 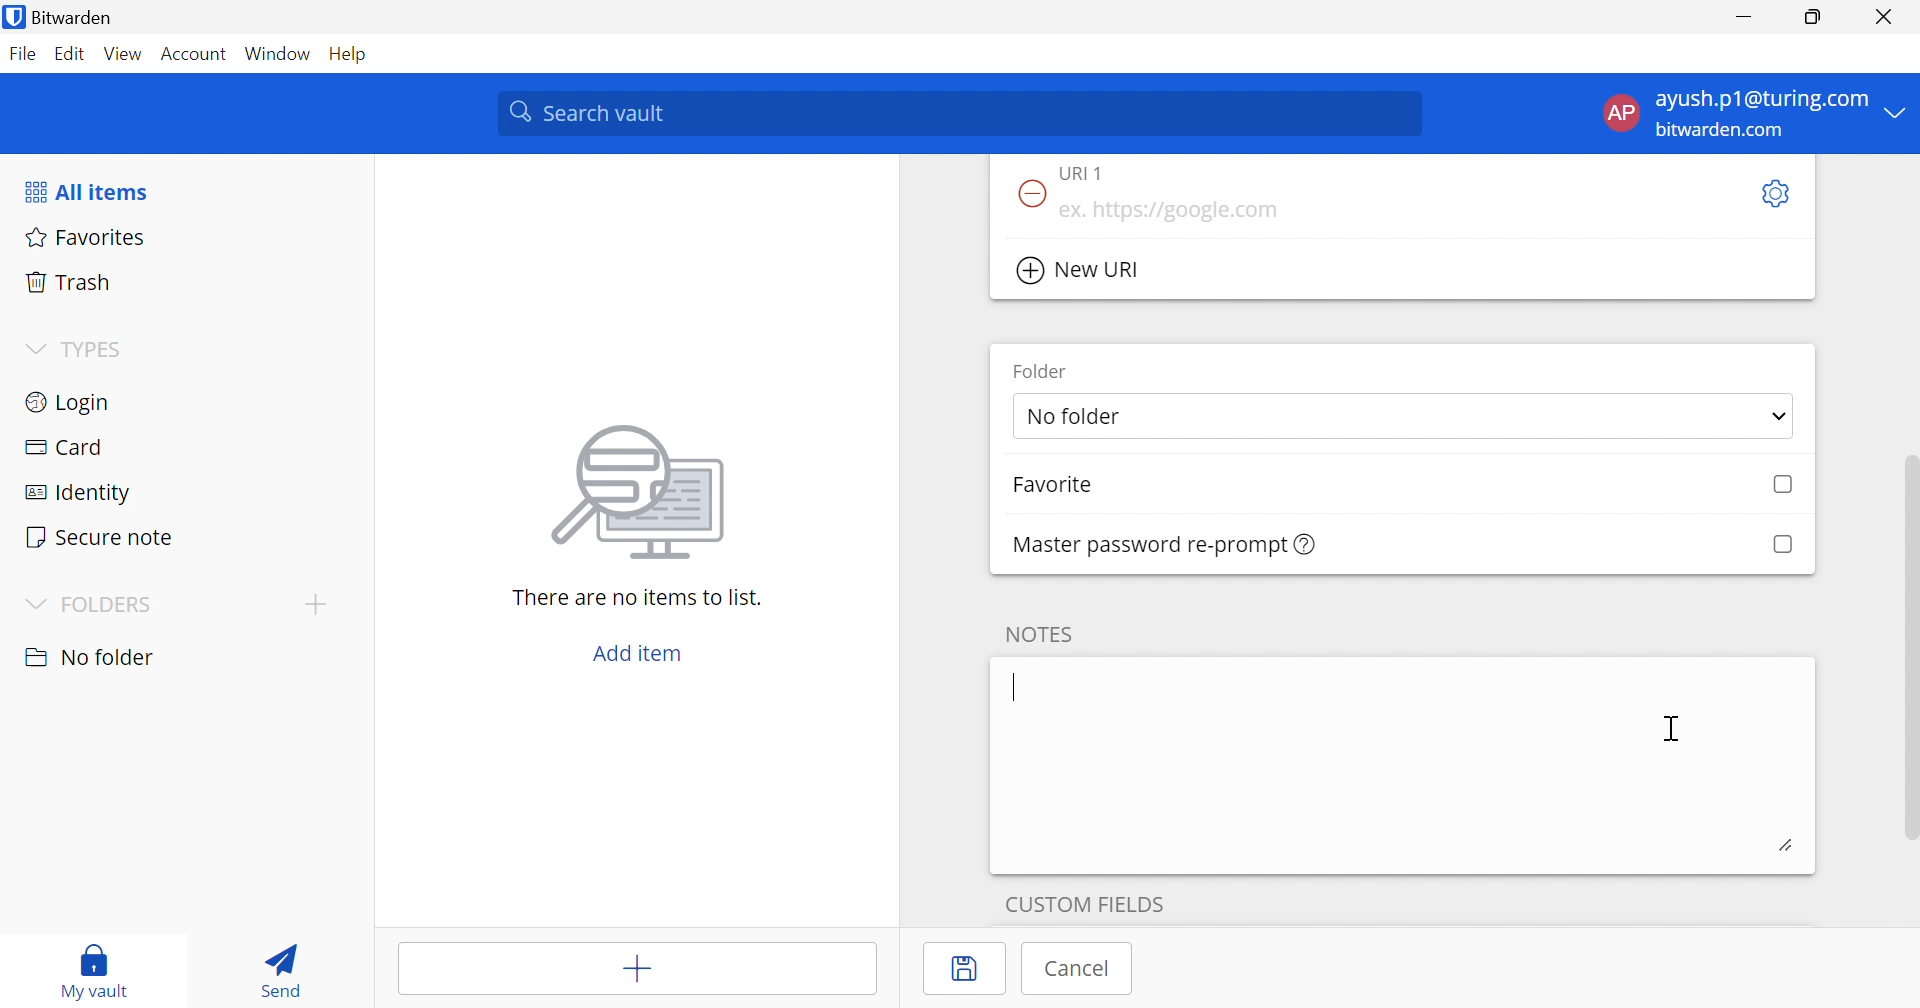 What do you see at coordinates (1168, 211) in the screenshot?
I see `ex. https://google.com` at bounding box center [1168, 211].